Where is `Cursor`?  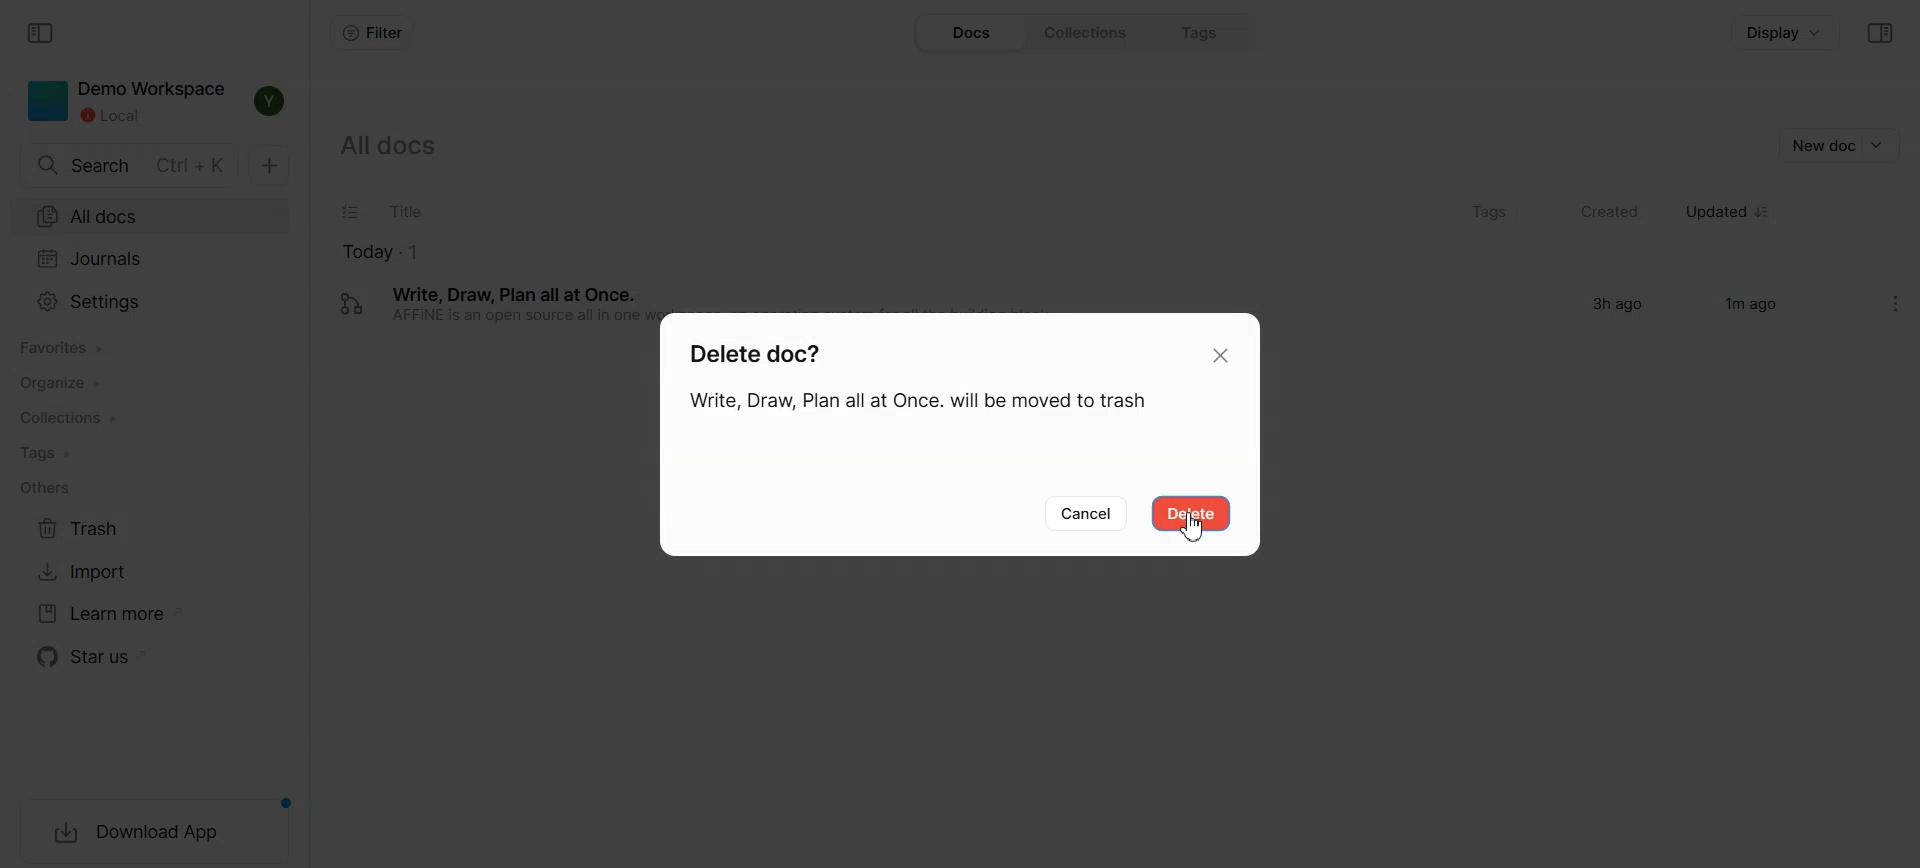 Cursor is located at coordinates (1196, 528).